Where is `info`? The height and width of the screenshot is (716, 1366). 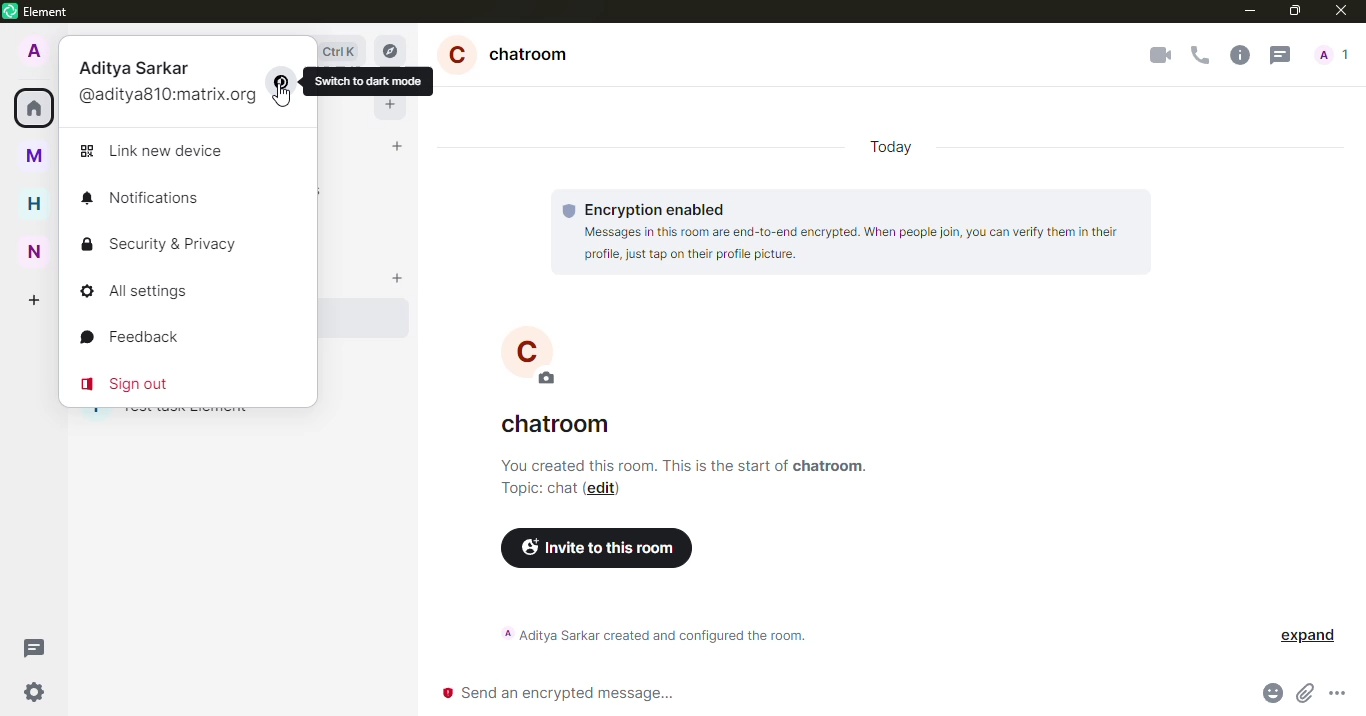 info is located at coordinates (684, 467).